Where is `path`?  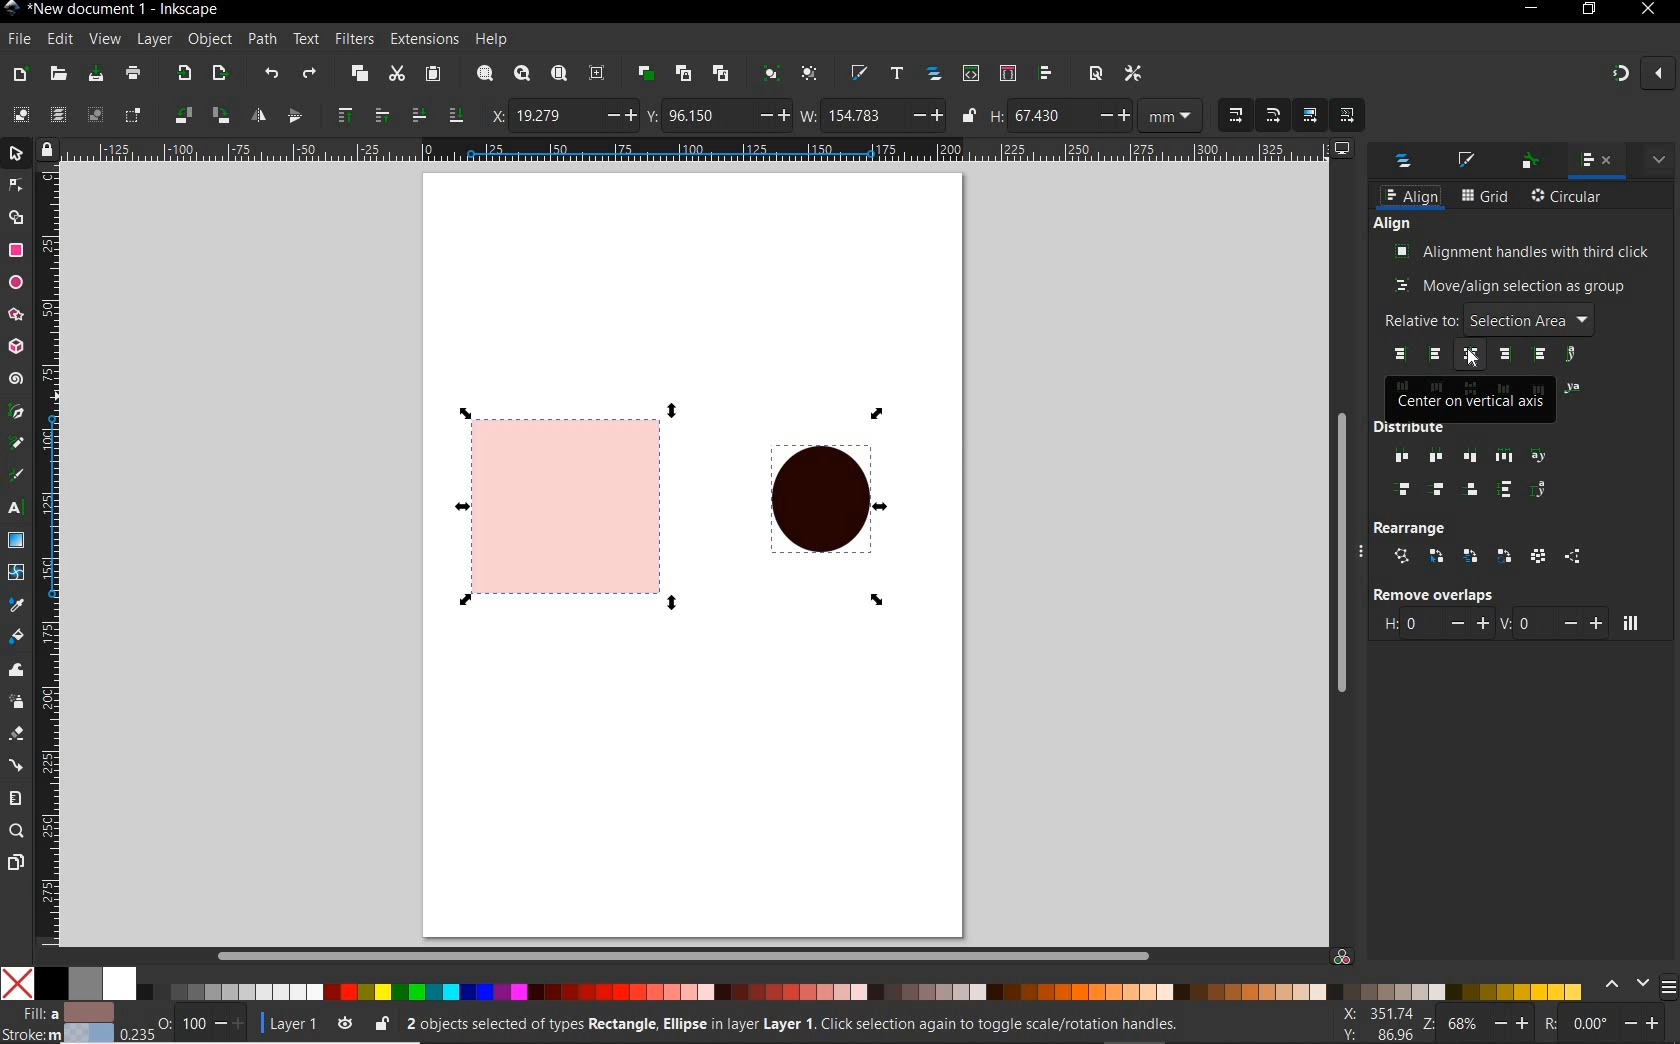
path is located at coordinates (262, 40).